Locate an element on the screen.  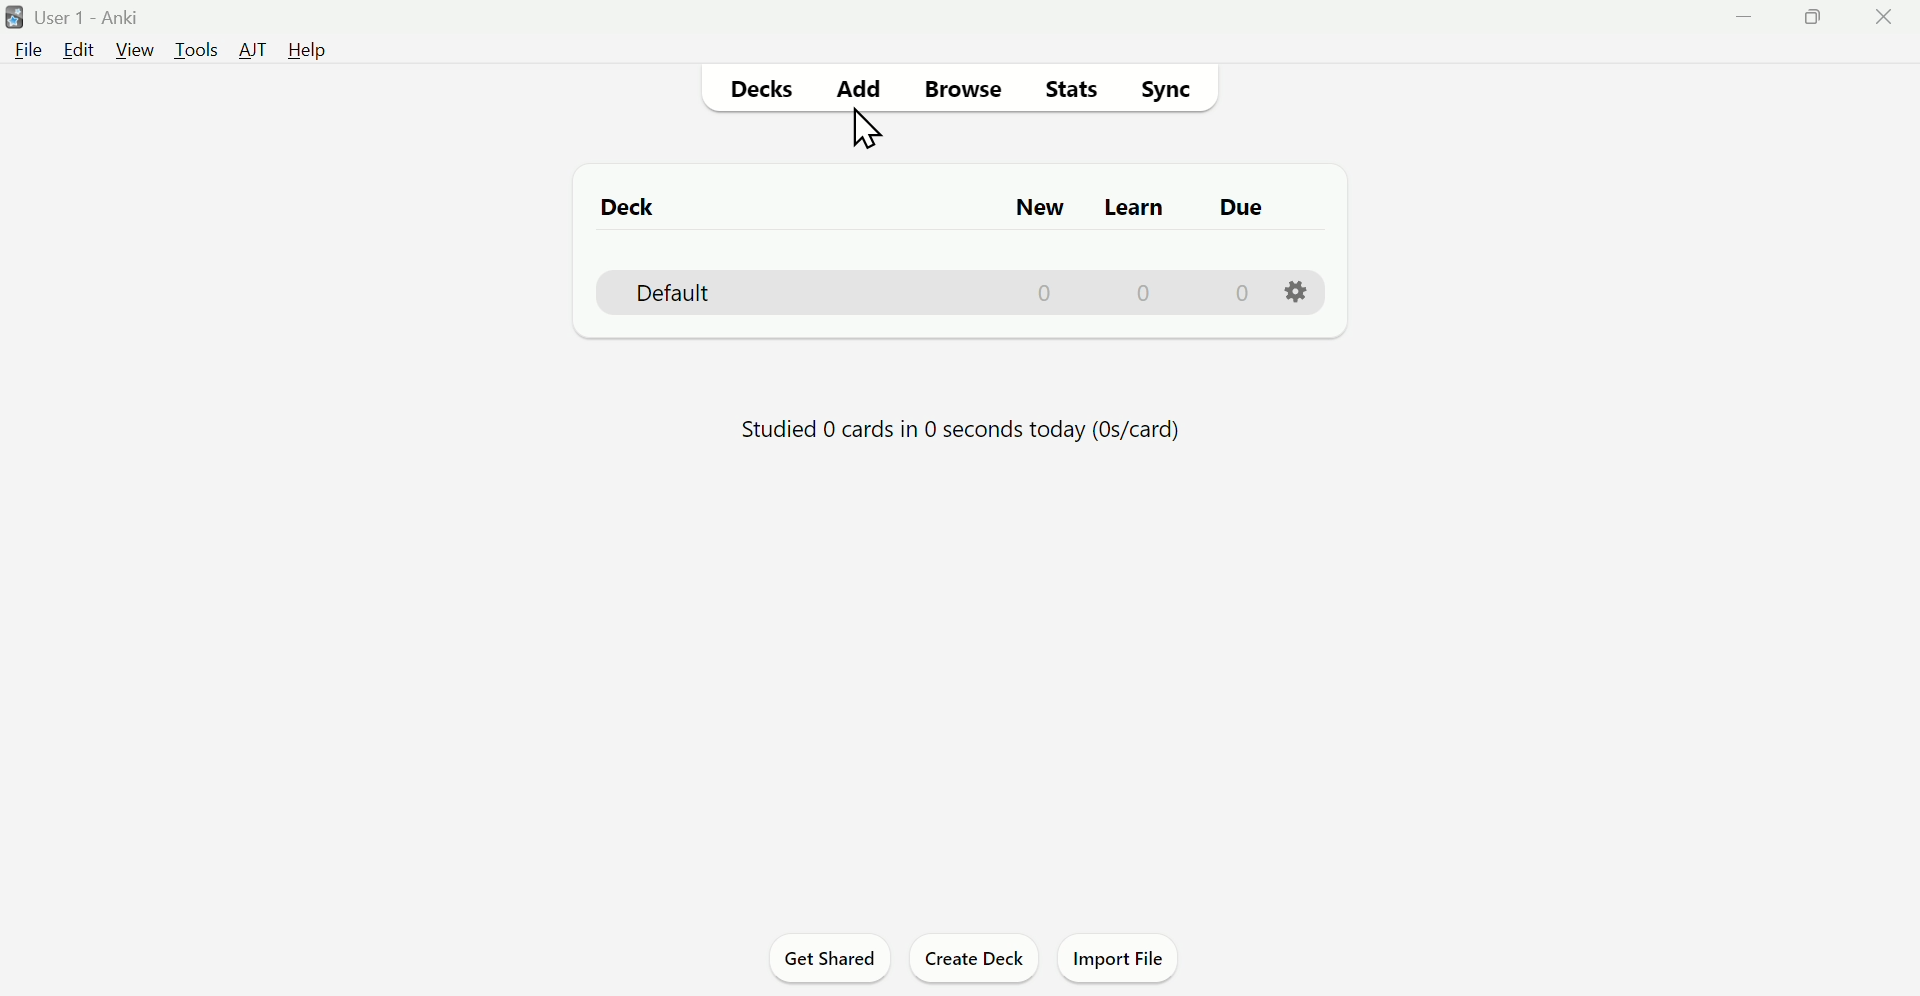
Add is located at coordinates (863, 88).